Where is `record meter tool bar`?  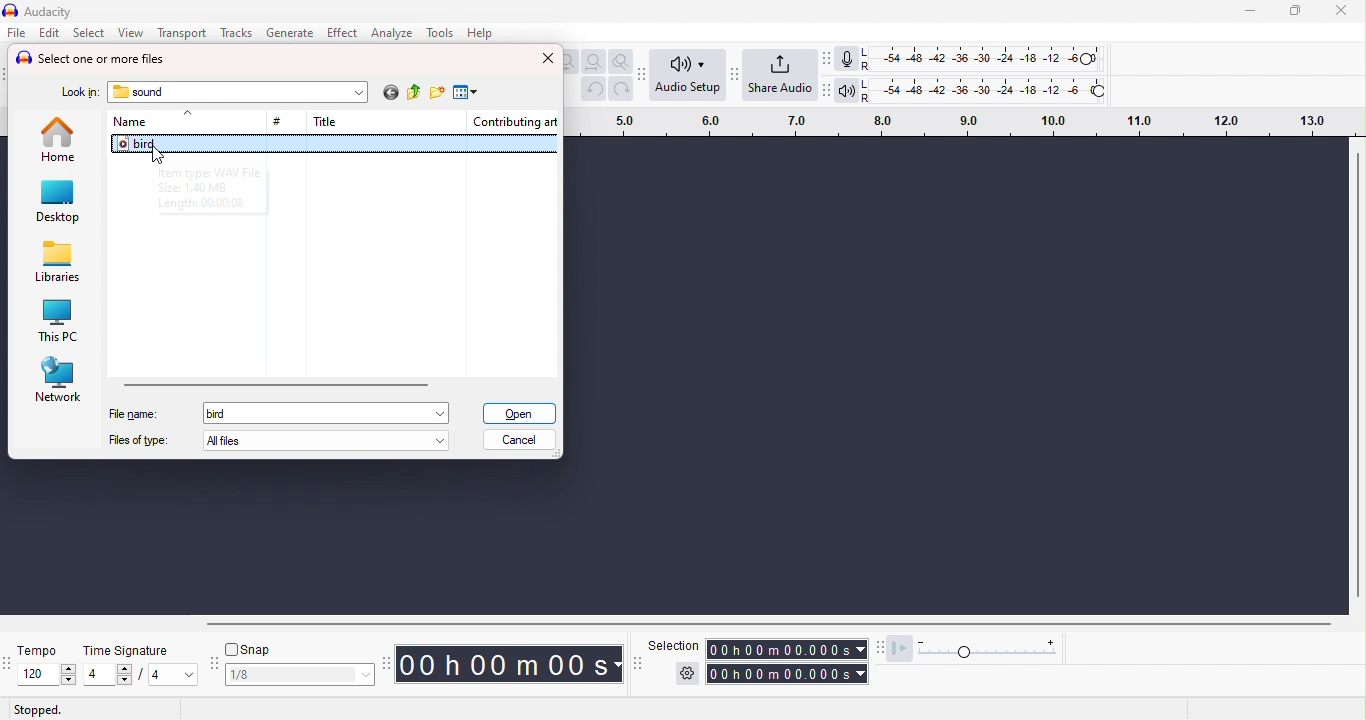 record meter tool bar is located at coordinates (830, 59).